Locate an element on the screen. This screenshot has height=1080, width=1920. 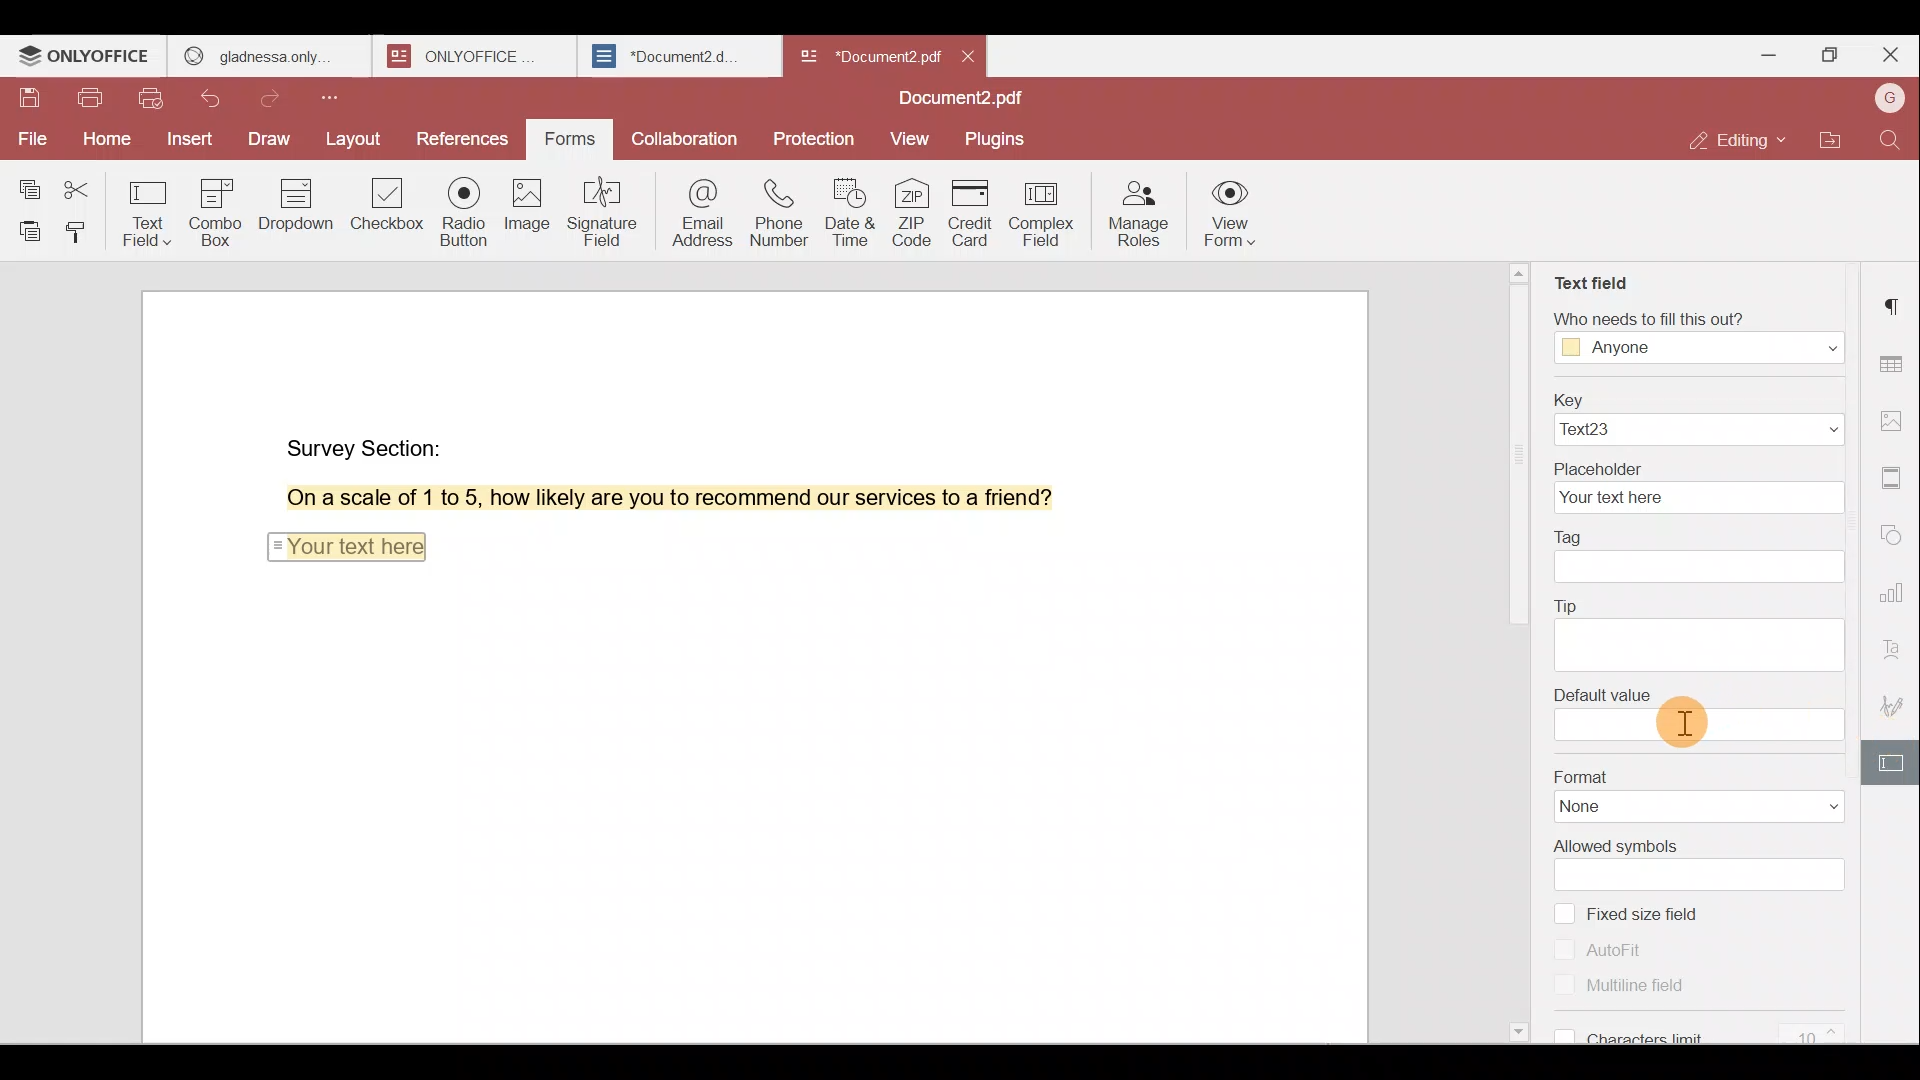
ZIP code is located at coordinates (914, 211).